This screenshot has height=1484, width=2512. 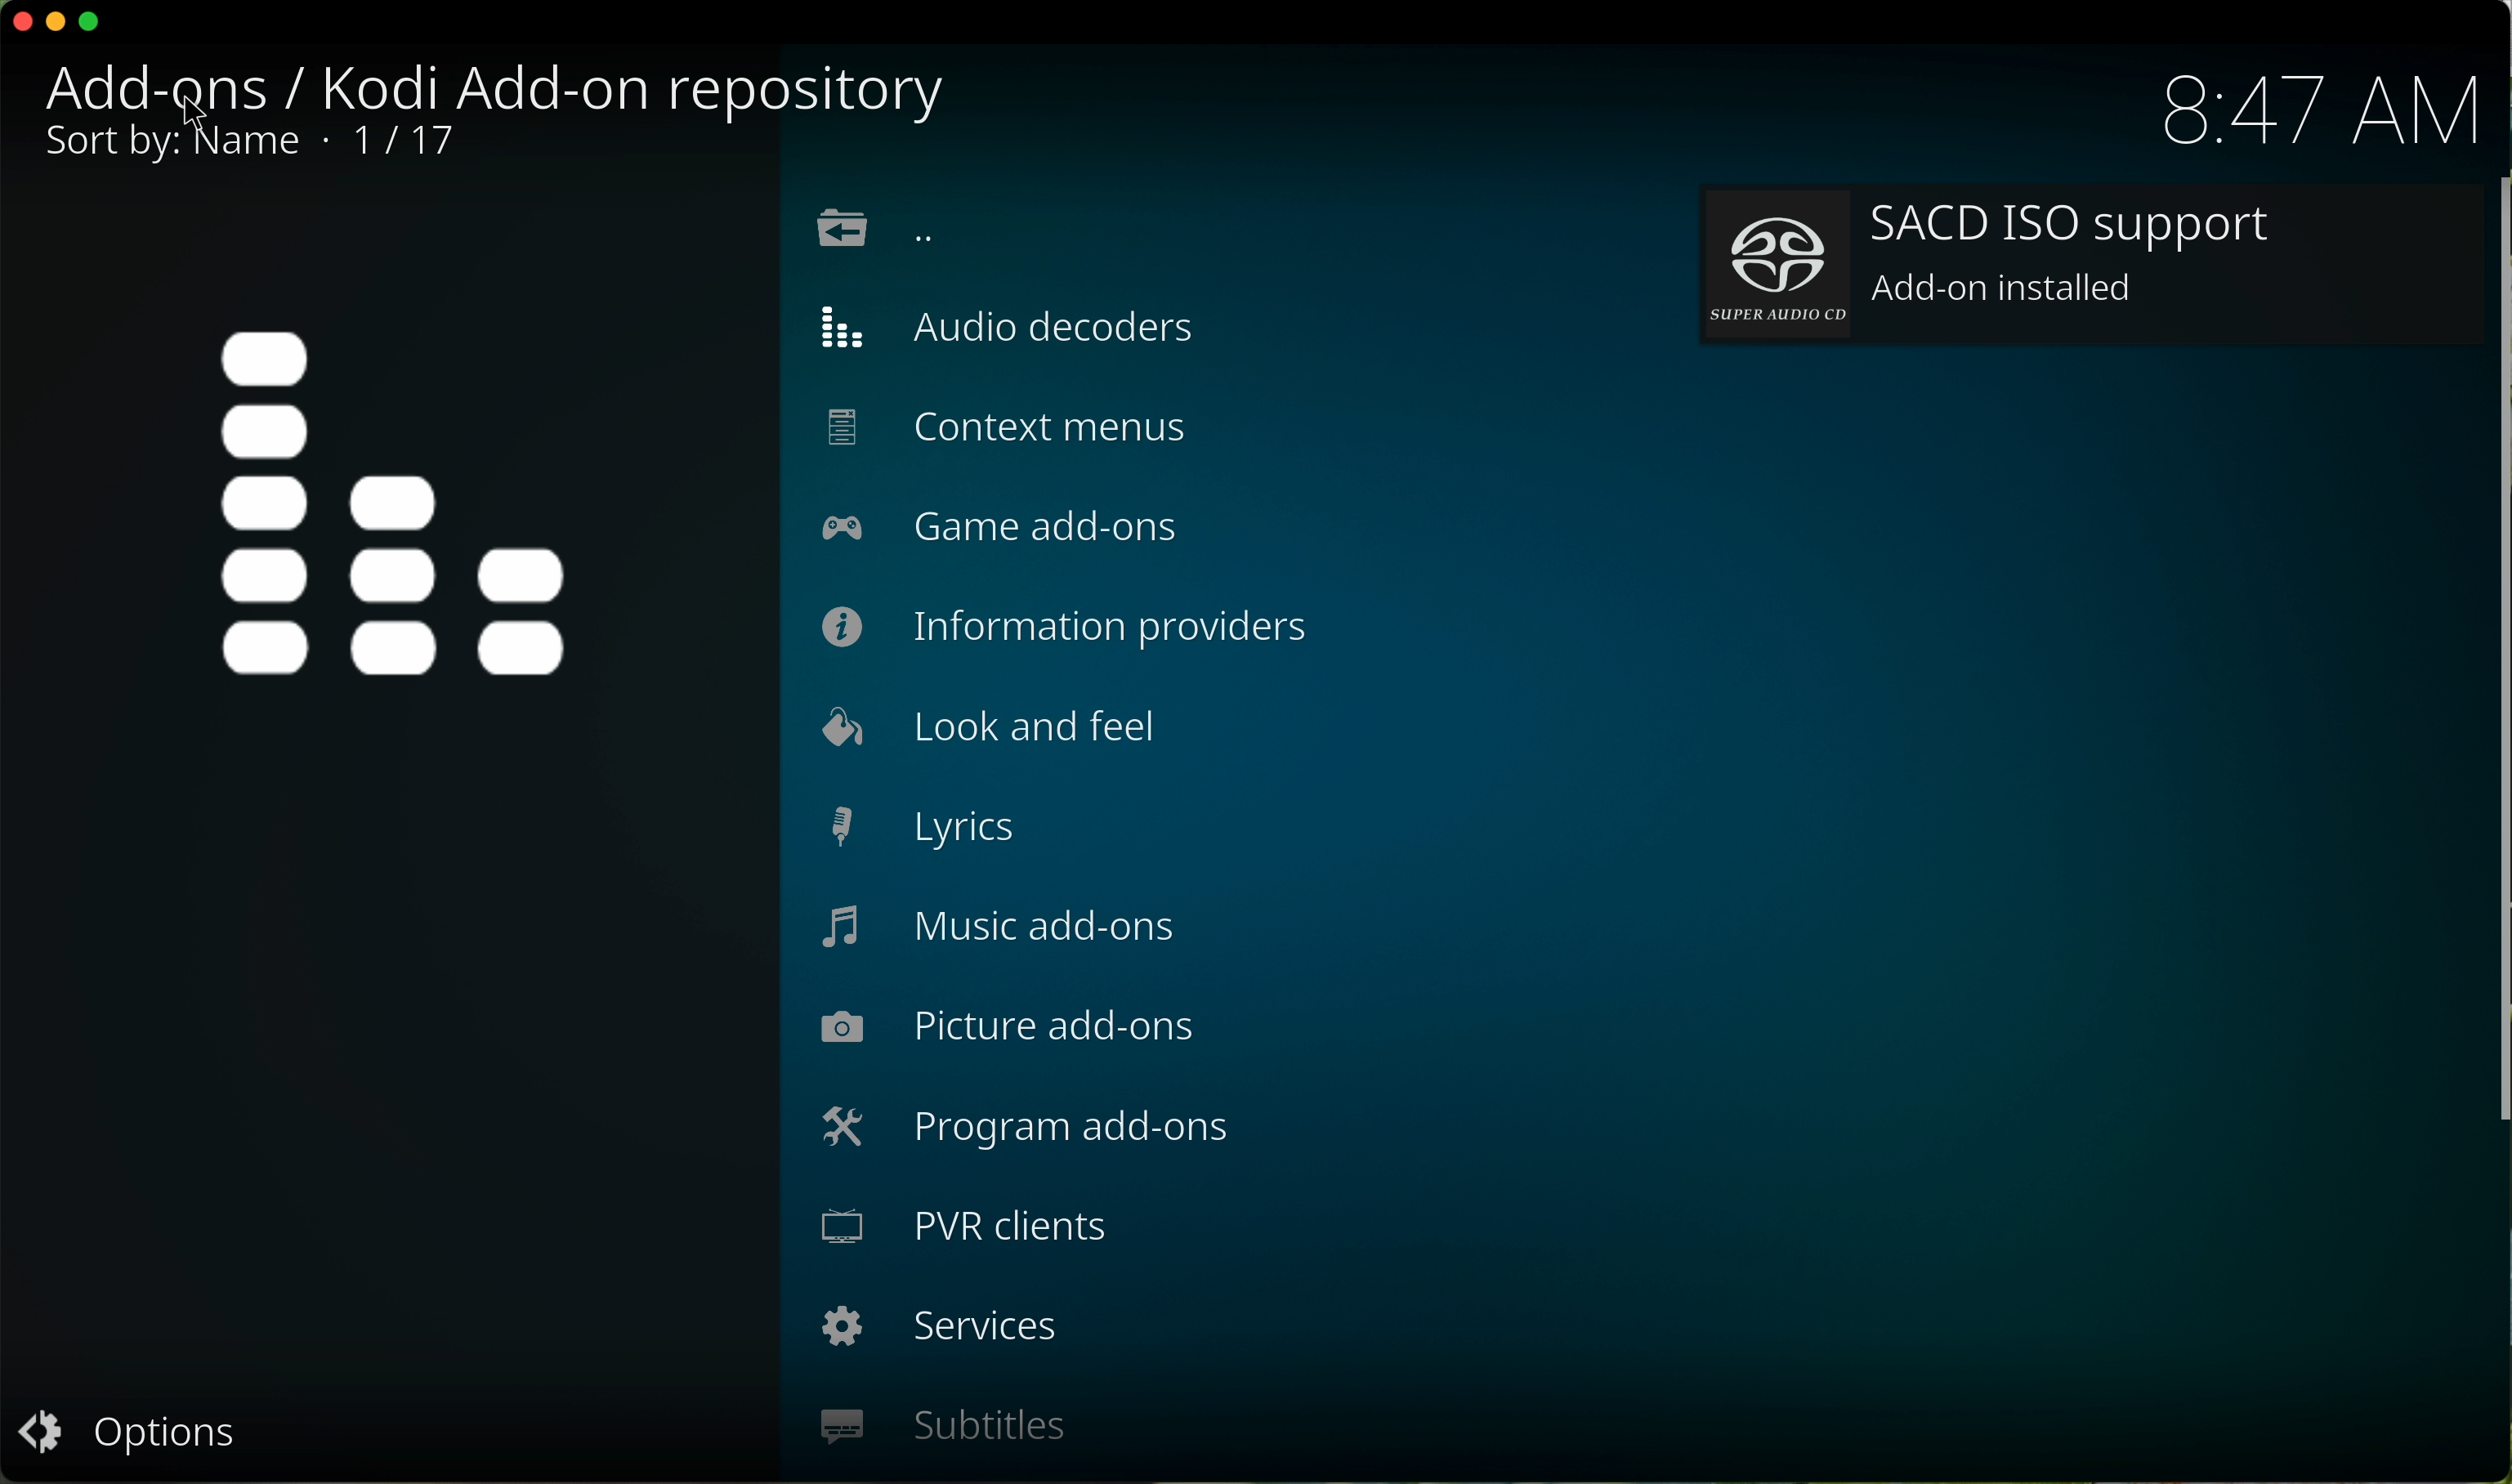 What do you see at coordinates (1005, 340) in the screenshot?
I see `audio decoders` at bounding box center [1005, 340].